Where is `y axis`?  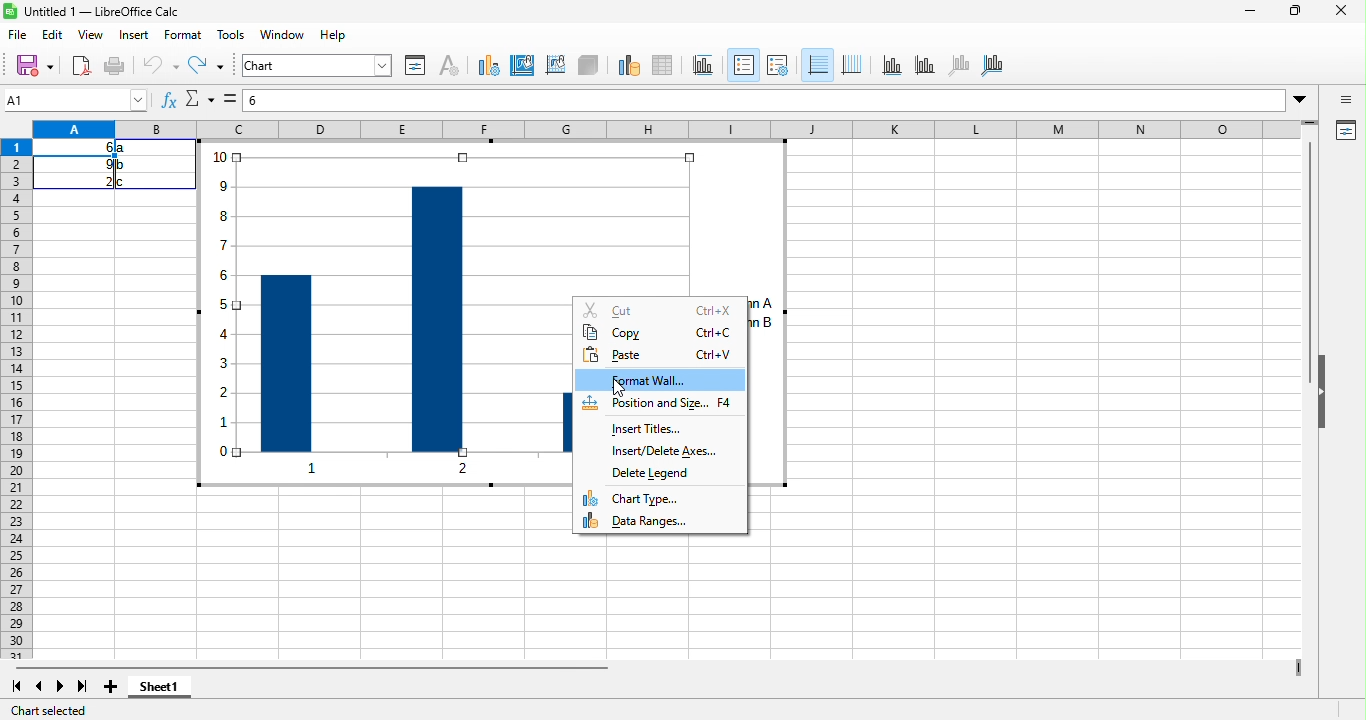
y axis is located at coordinates (924, 64).